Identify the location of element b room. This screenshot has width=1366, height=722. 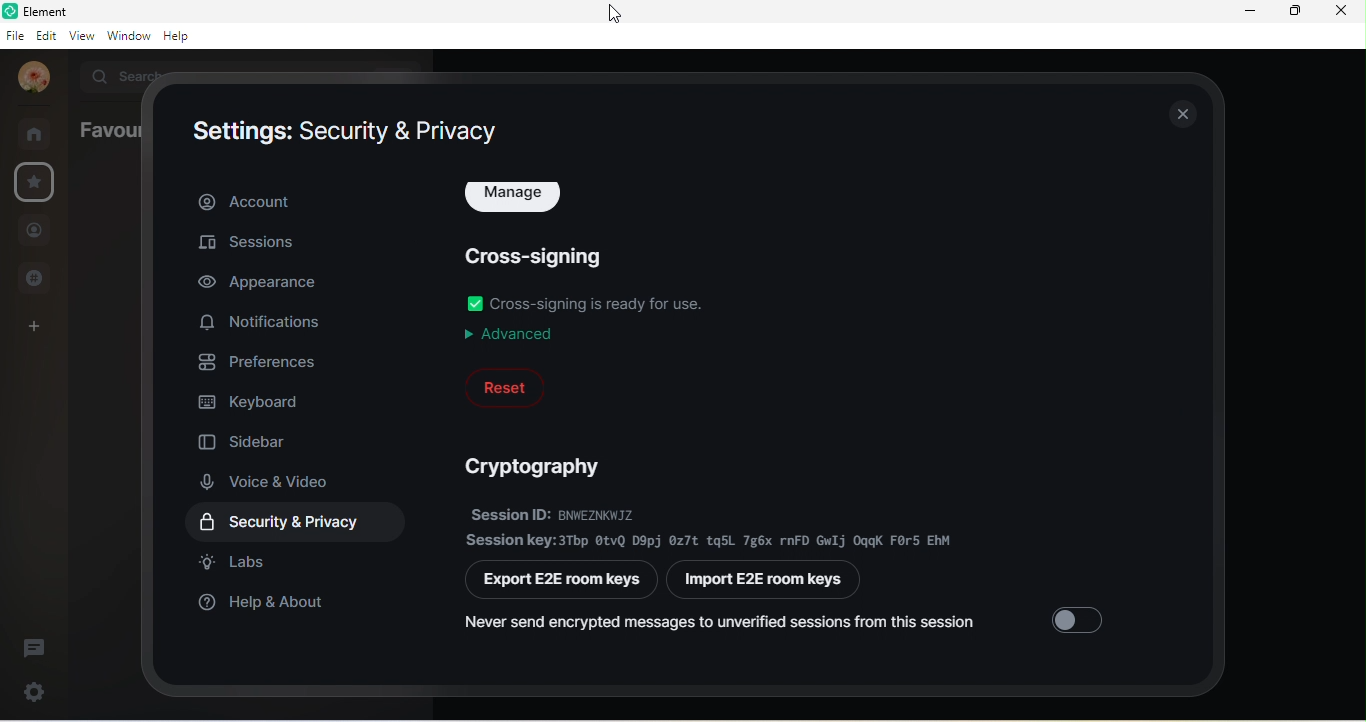
(71, 10).